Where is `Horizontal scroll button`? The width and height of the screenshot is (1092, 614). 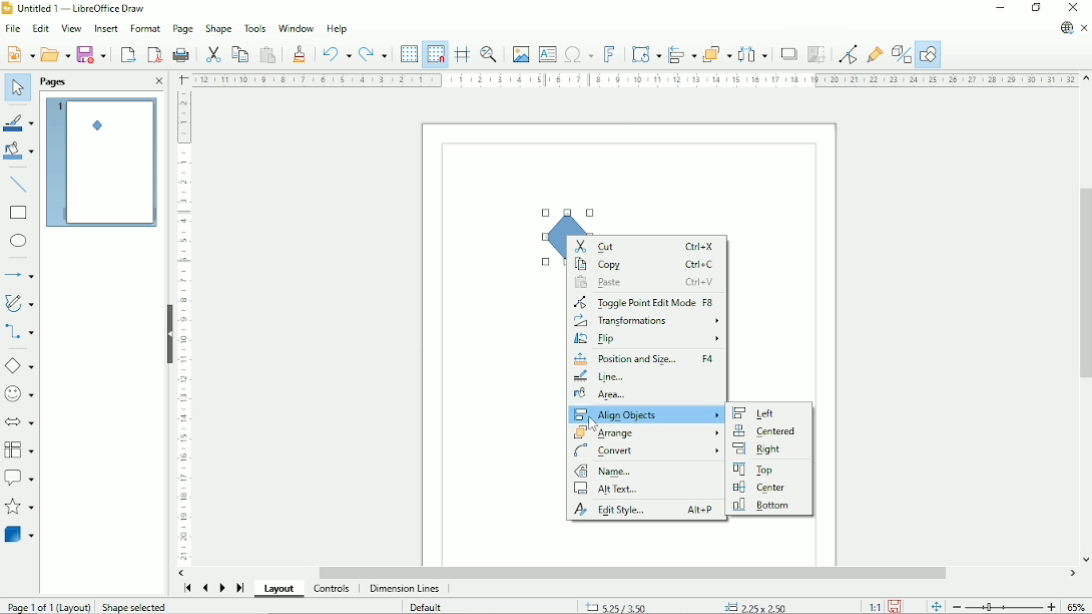 Horizontal scroll button is located at coordinates (182, 572).